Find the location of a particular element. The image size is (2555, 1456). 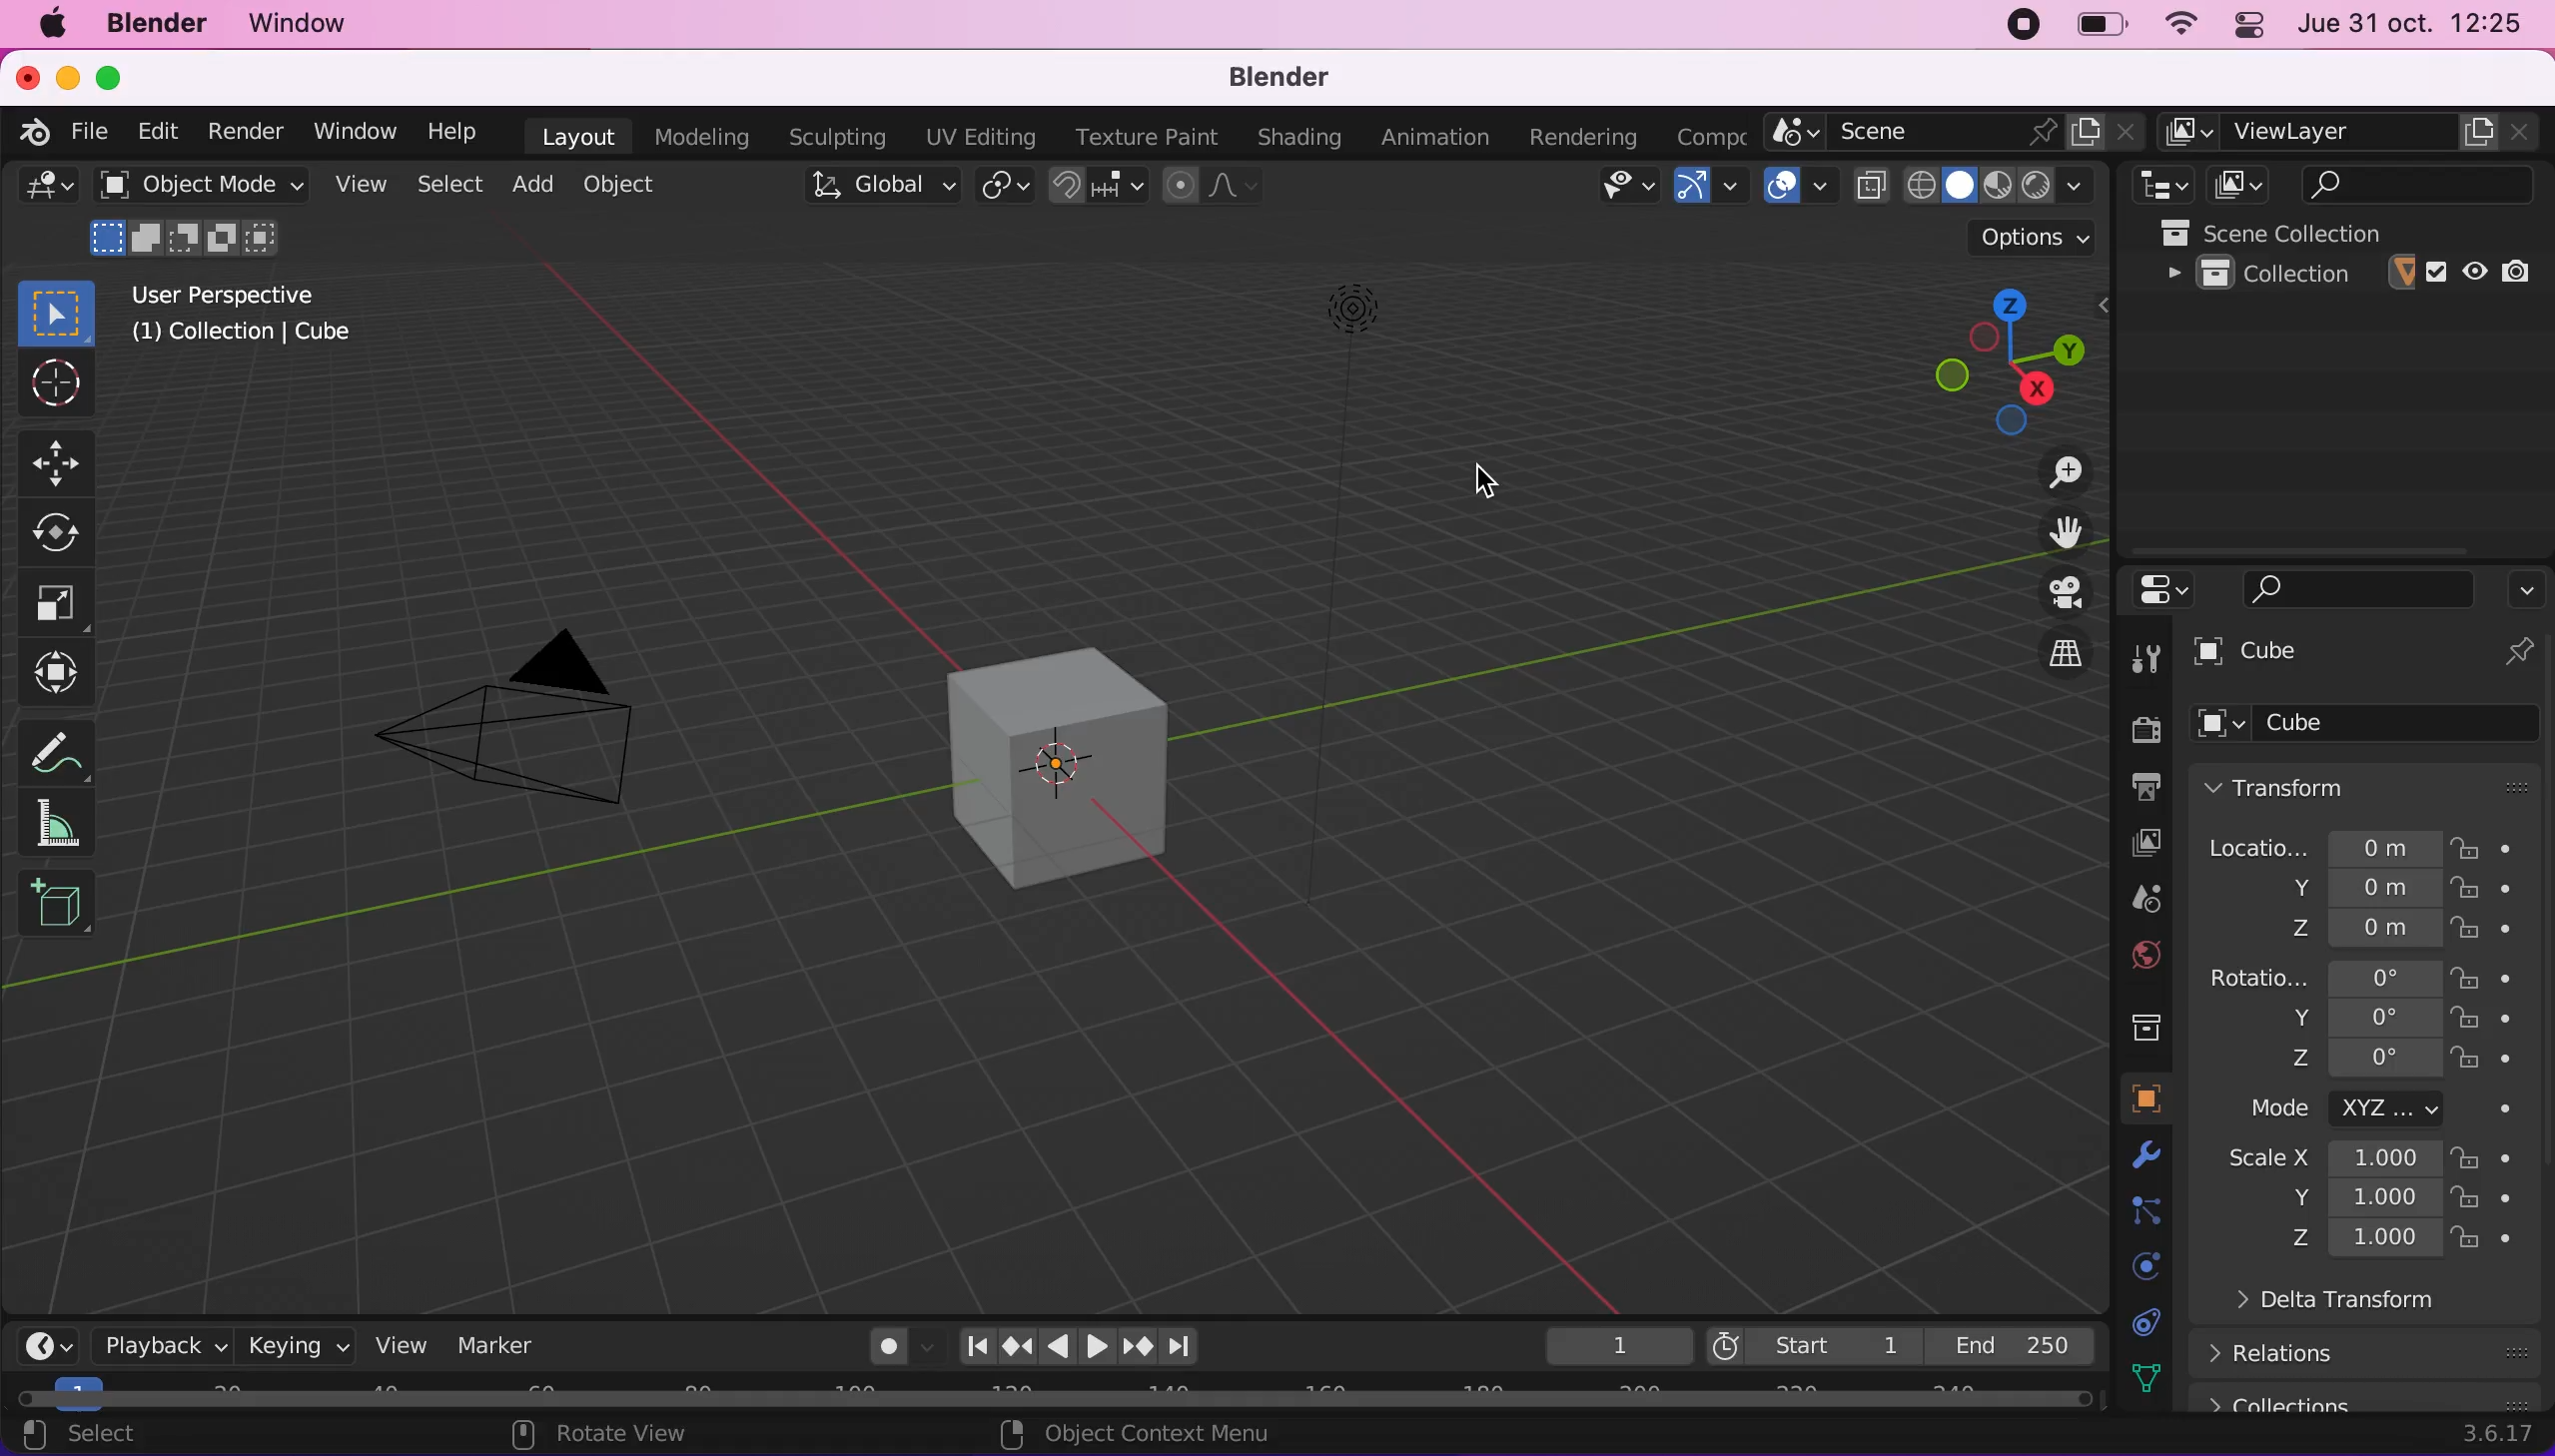

active workspace is located at coordinates (1702, 137).